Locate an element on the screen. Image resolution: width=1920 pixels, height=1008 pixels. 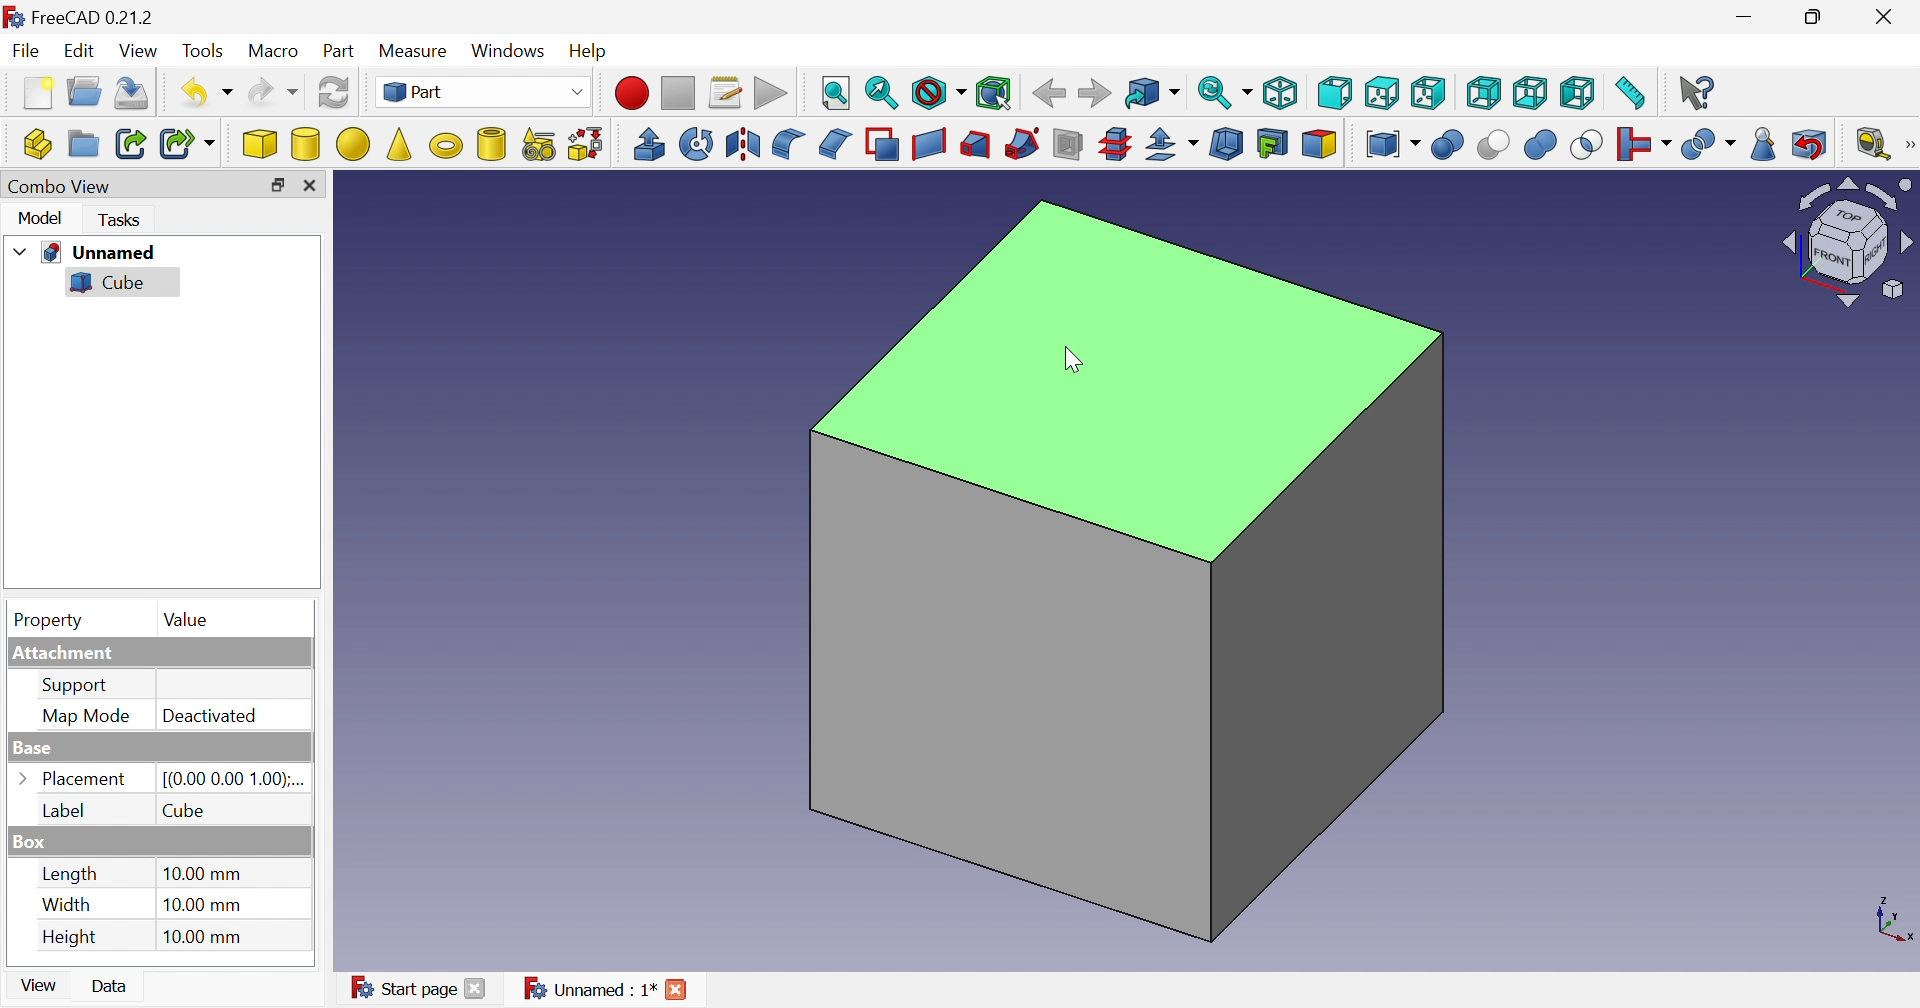
Sync view is located at coordinates (1223, 91).